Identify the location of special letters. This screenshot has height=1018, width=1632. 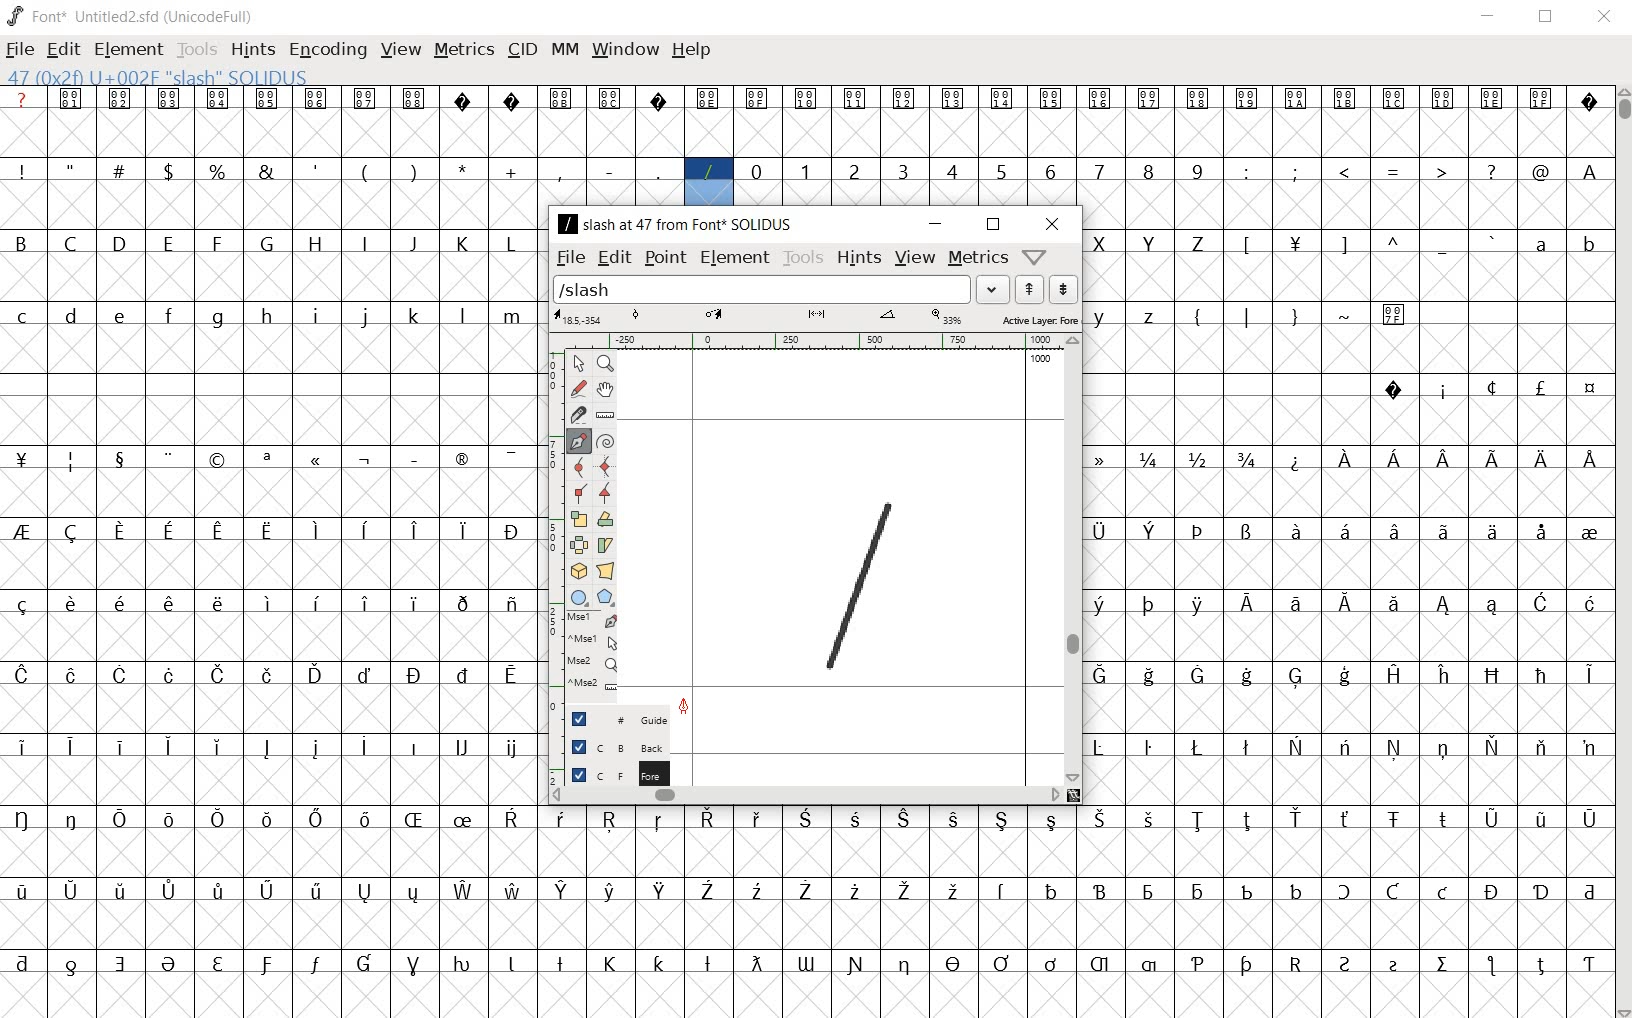
(802, 891).